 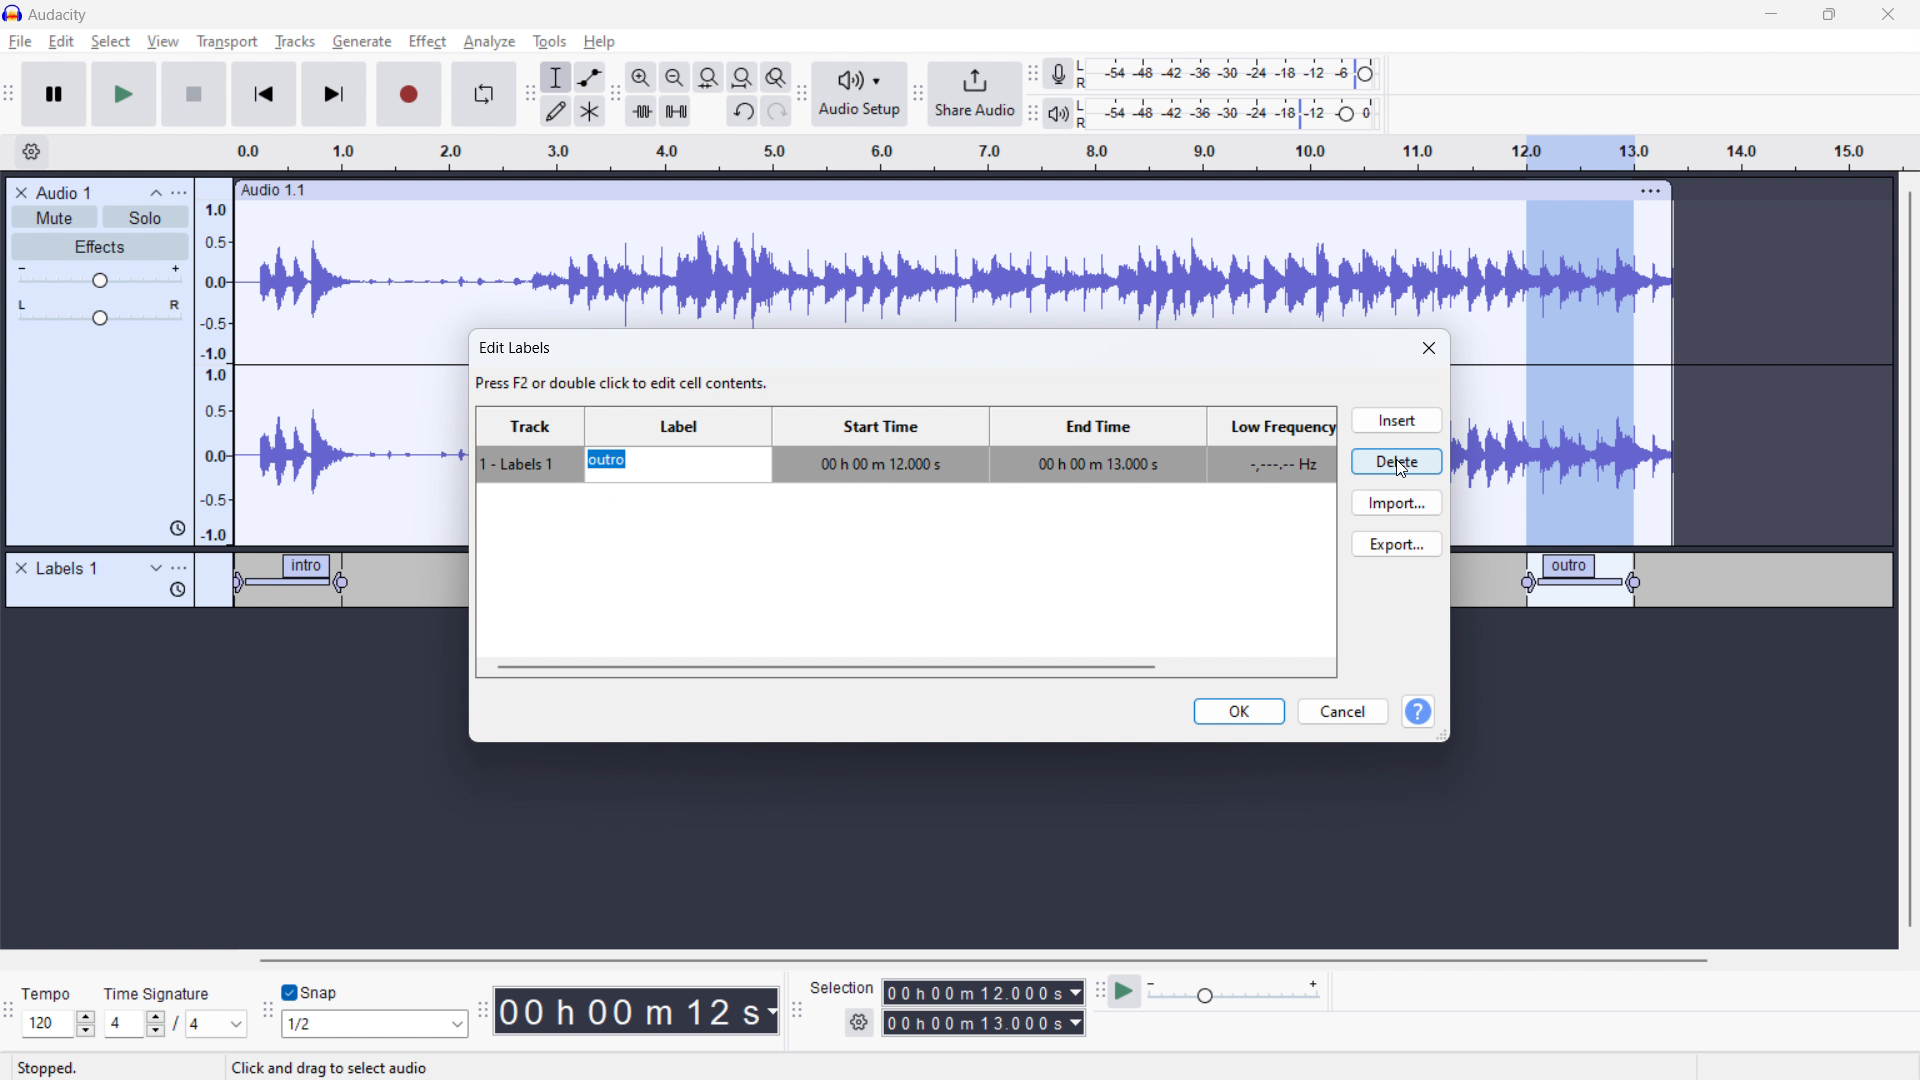 I want to click on undo, so click(x=777, y=111).